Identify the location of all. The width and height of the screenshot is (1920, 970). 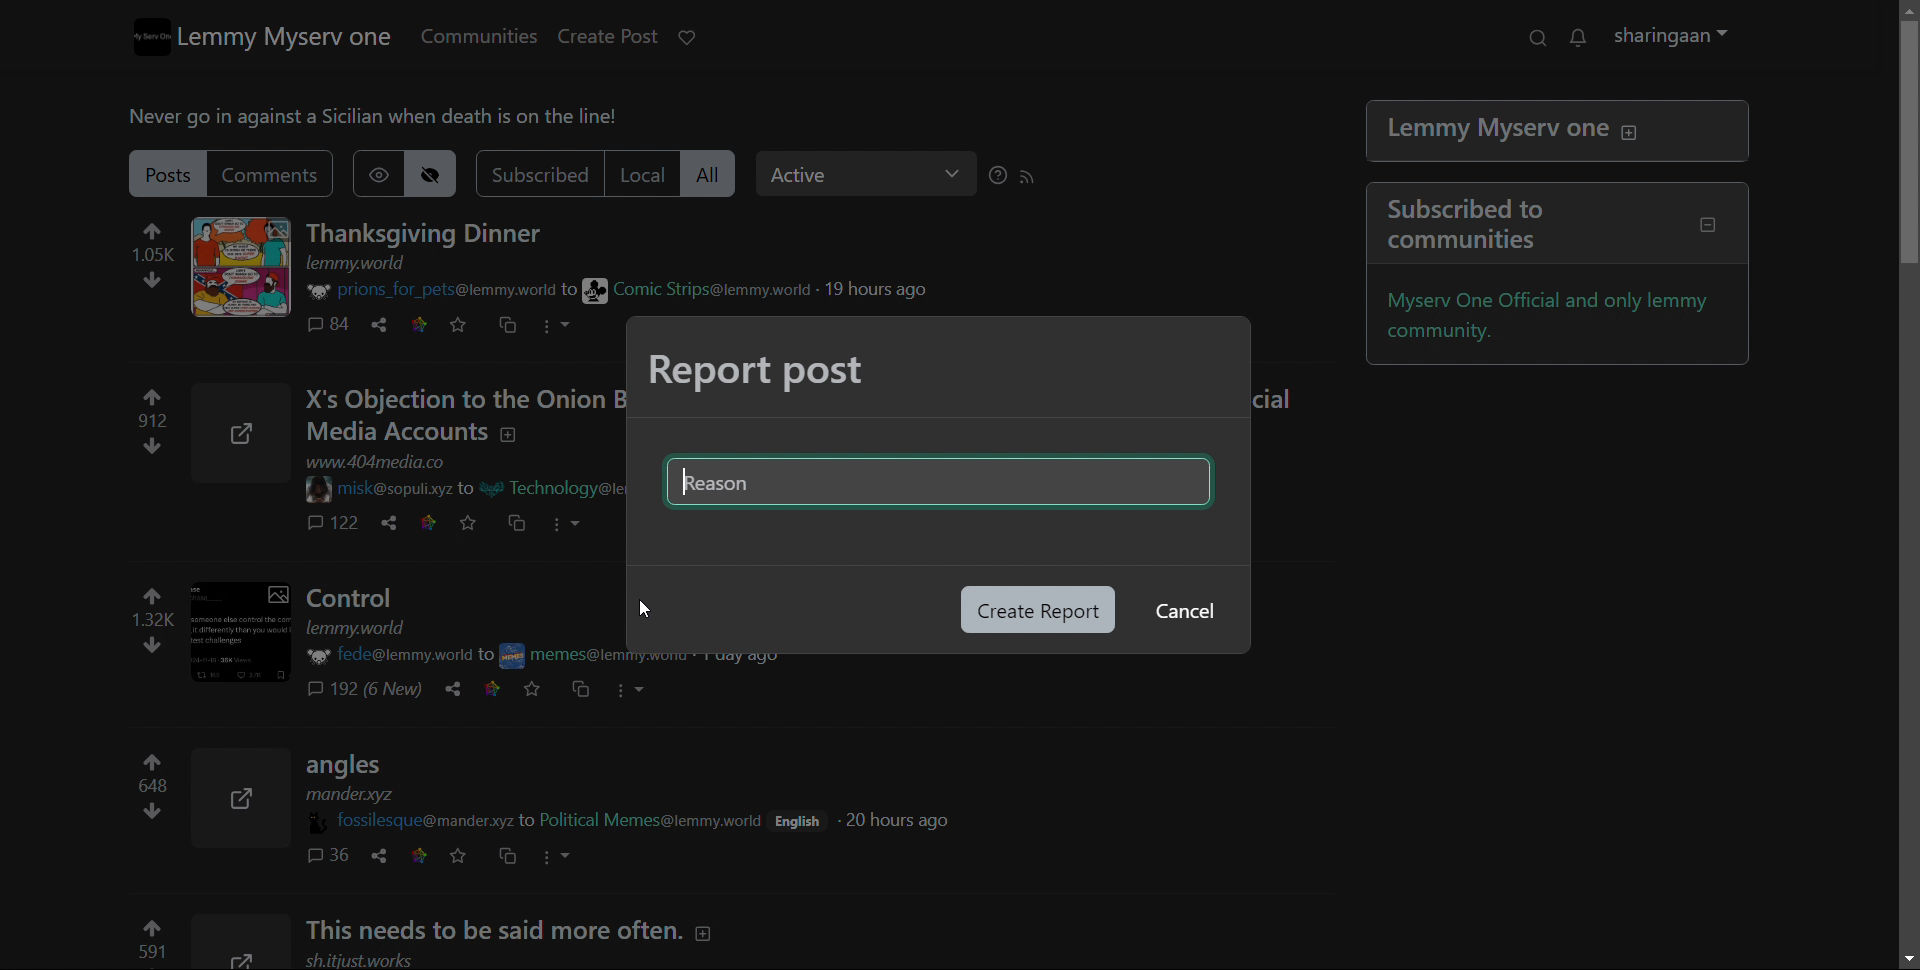
(722, 175).